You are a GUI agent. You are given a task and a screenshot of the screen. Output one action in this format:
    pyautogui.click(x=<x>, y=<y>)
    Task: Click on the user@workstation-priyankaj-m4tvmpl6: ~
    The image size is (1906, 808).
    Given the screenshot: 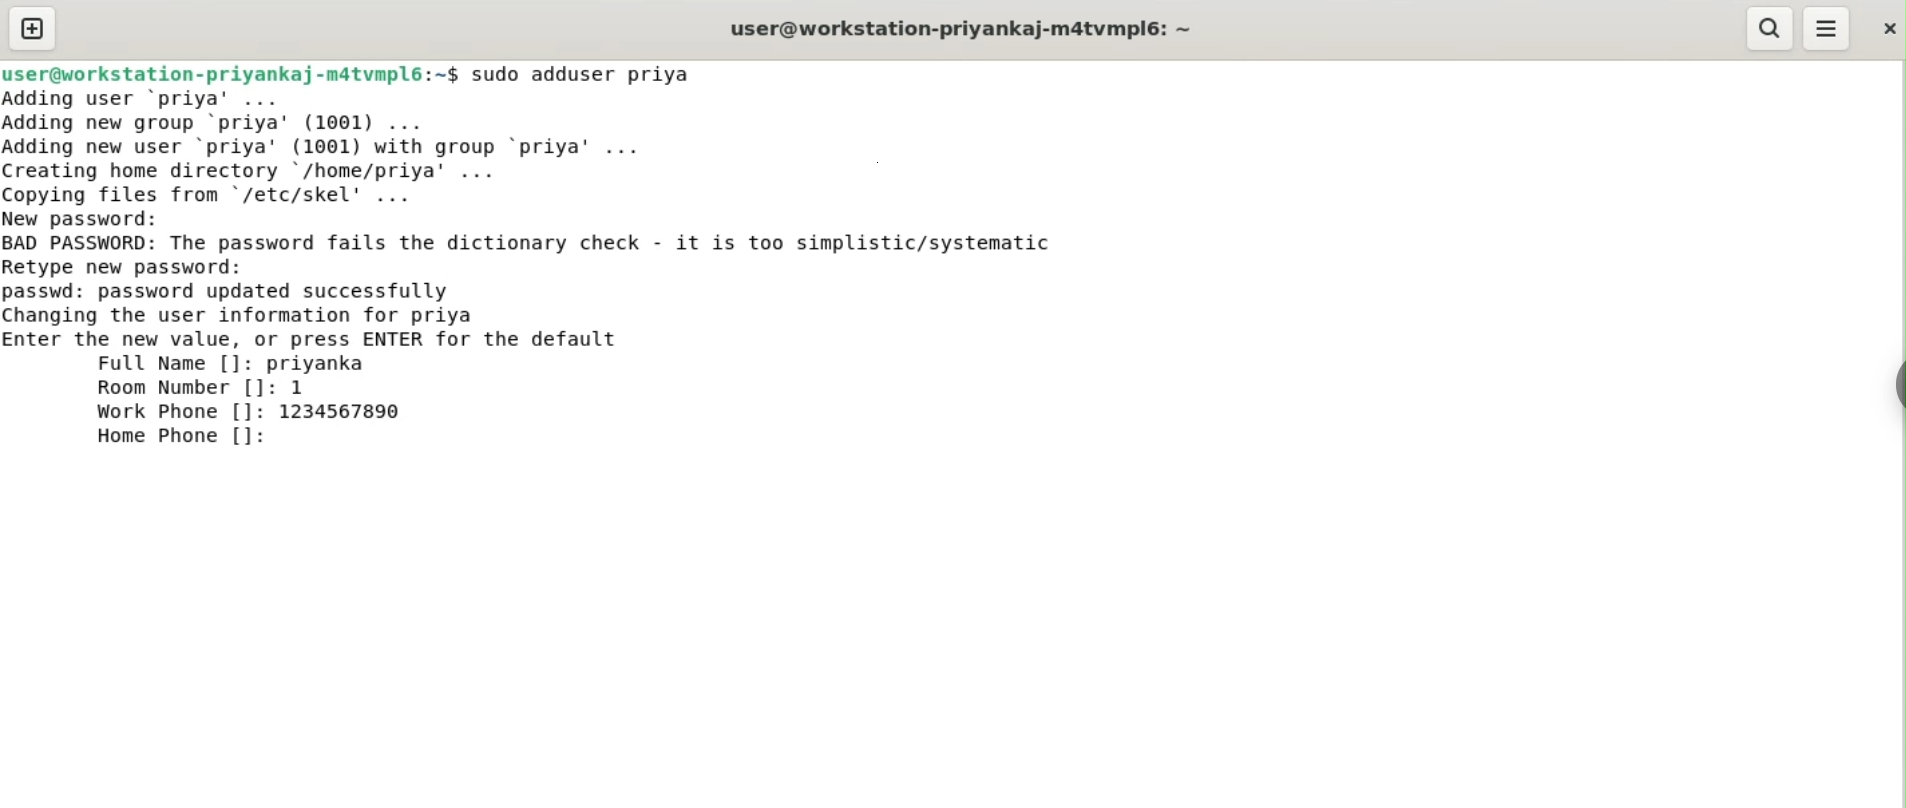 What is the action you would take?
    pyautogui.click(x=961, y=31)
    